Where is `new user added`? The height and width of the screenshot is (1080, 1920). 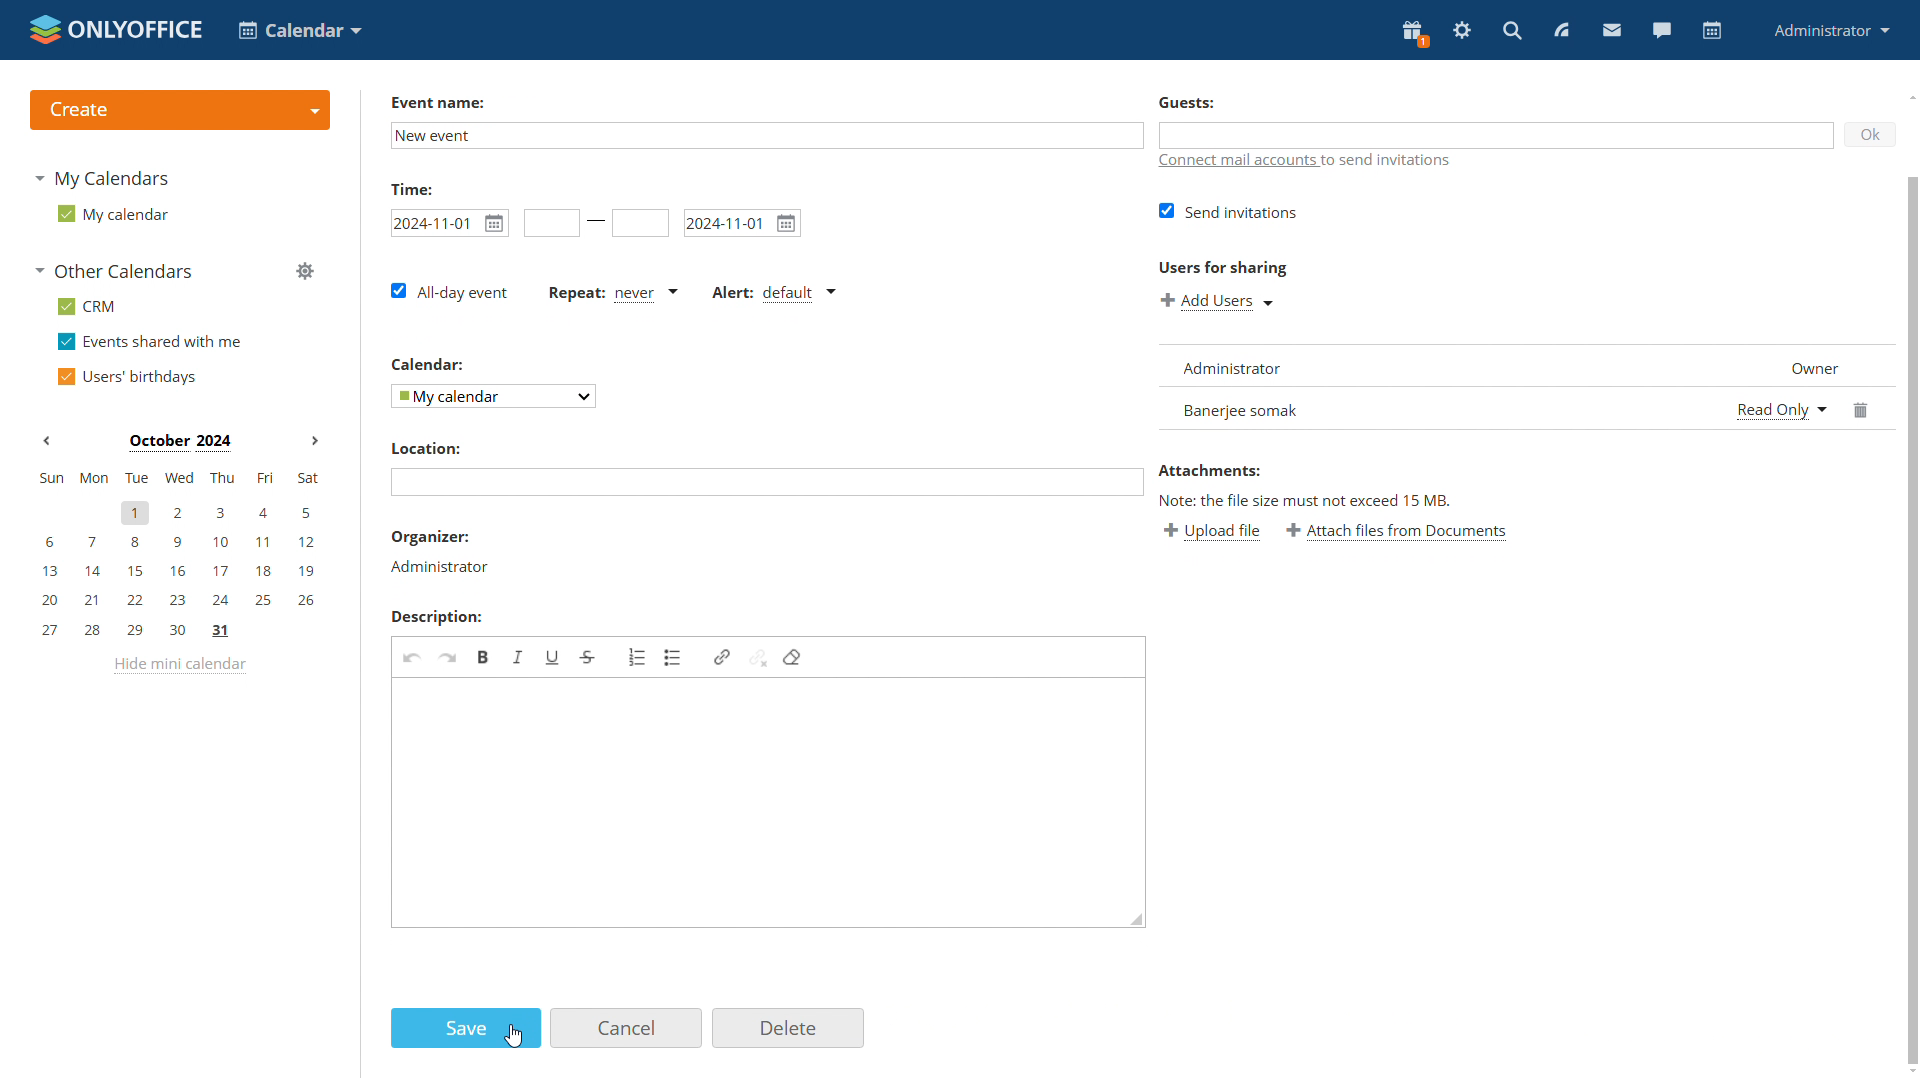 new user added is located at coordinates (1436, 409).